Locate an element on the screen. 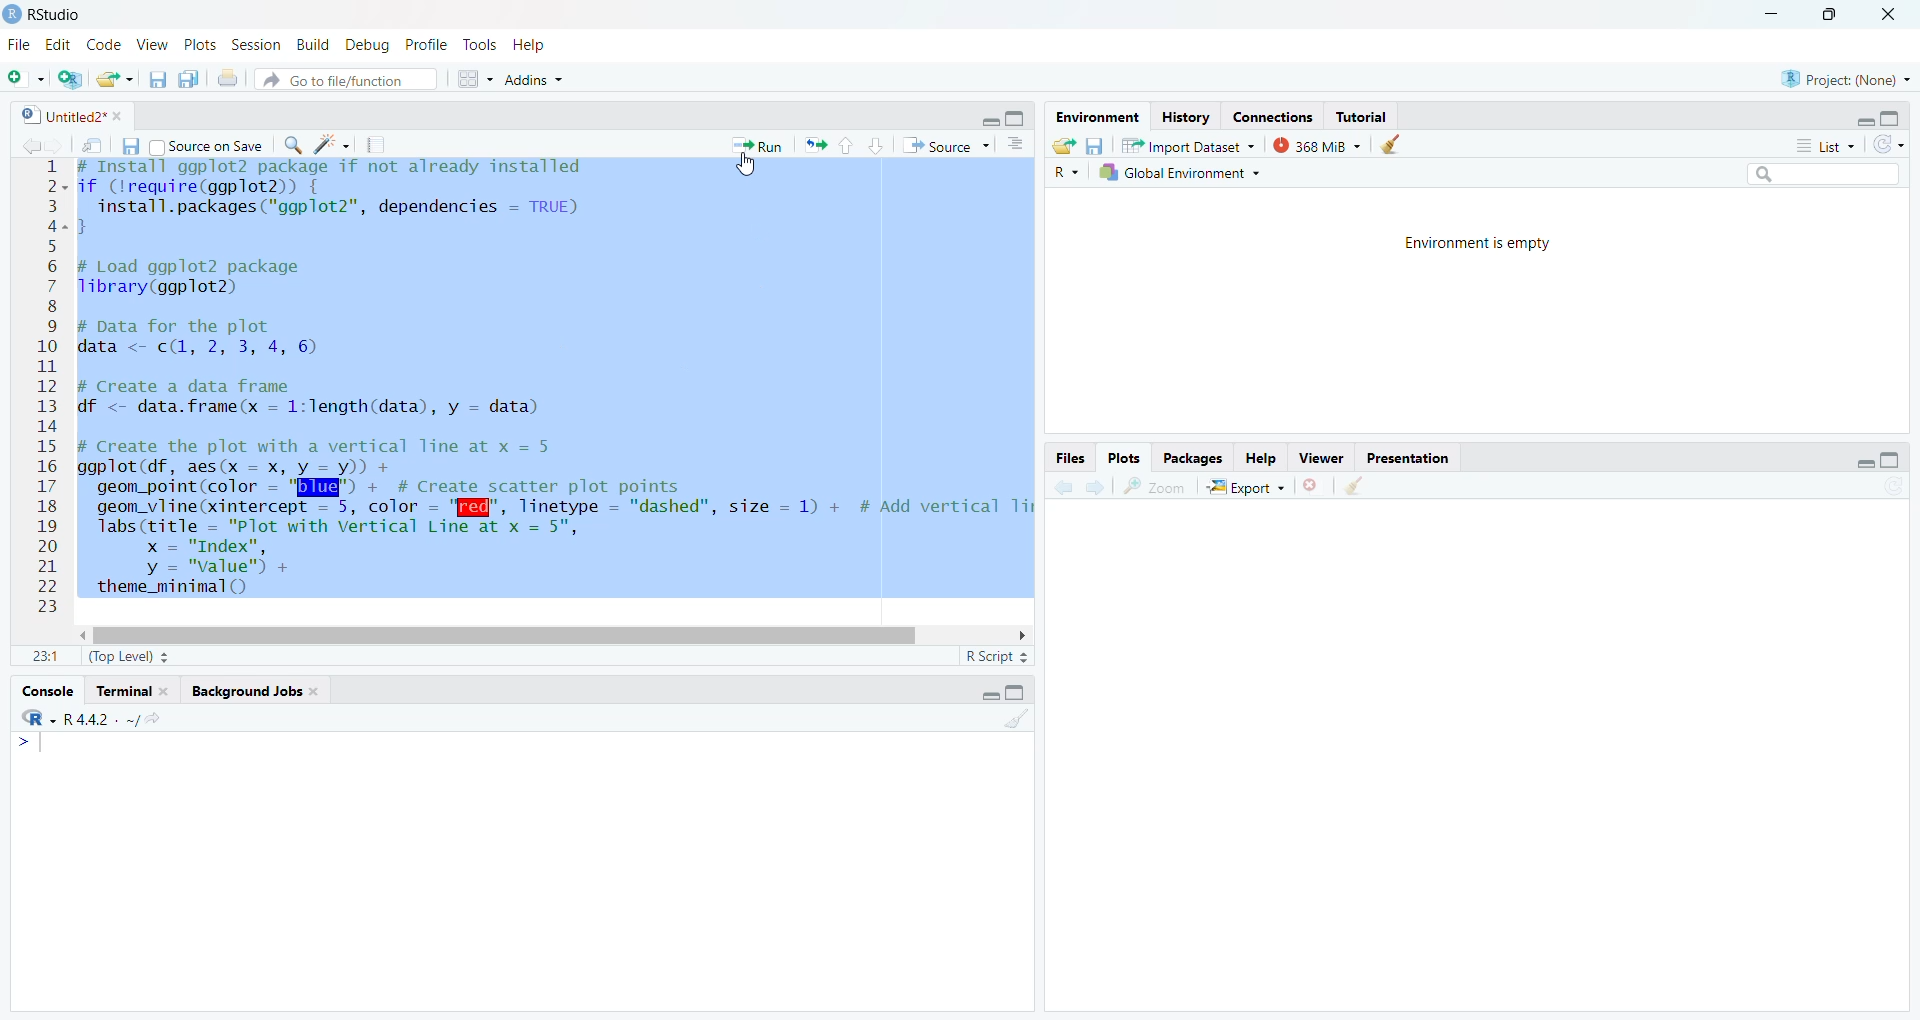 This screenshot has height=1020, width=1920. files is located at coordinates (155, 83).